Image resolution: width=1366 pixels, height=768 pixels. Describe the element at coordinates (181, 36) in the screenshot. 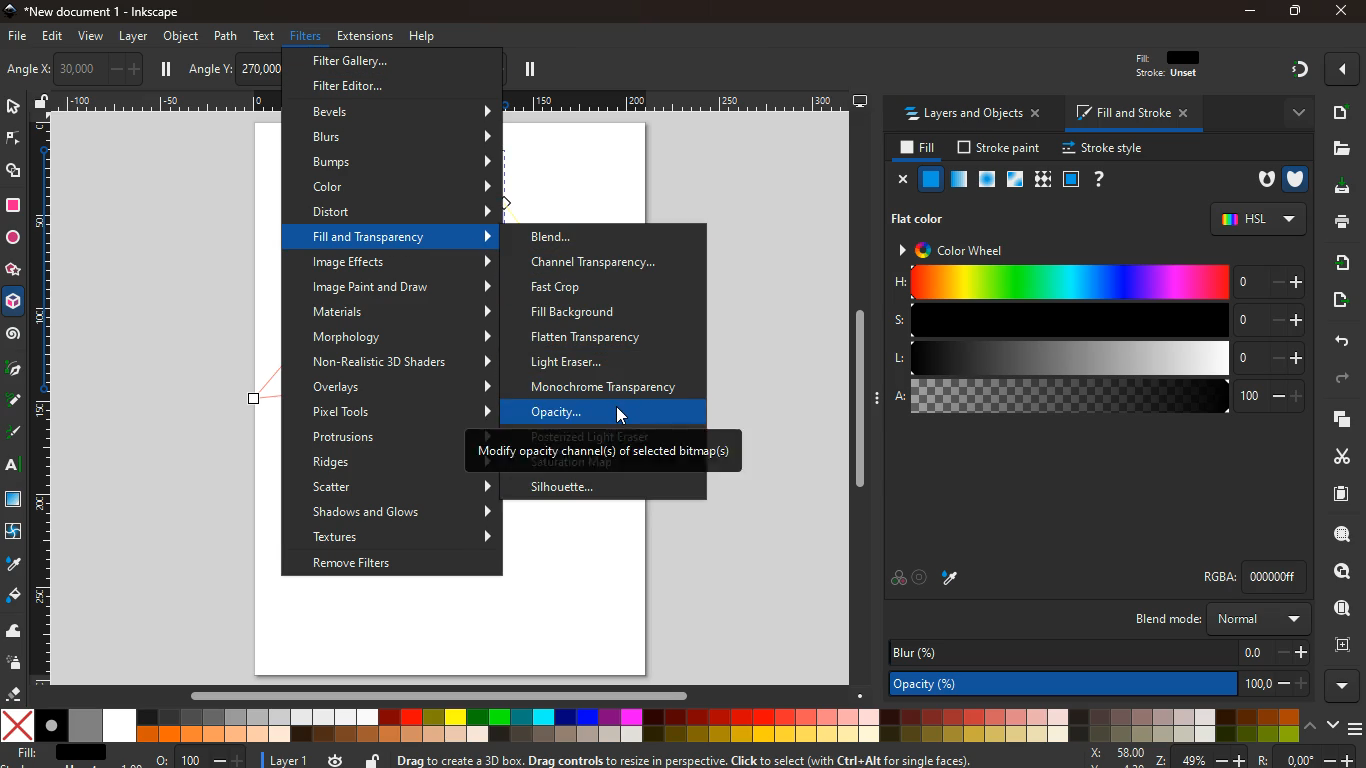

I see `object` at that location.